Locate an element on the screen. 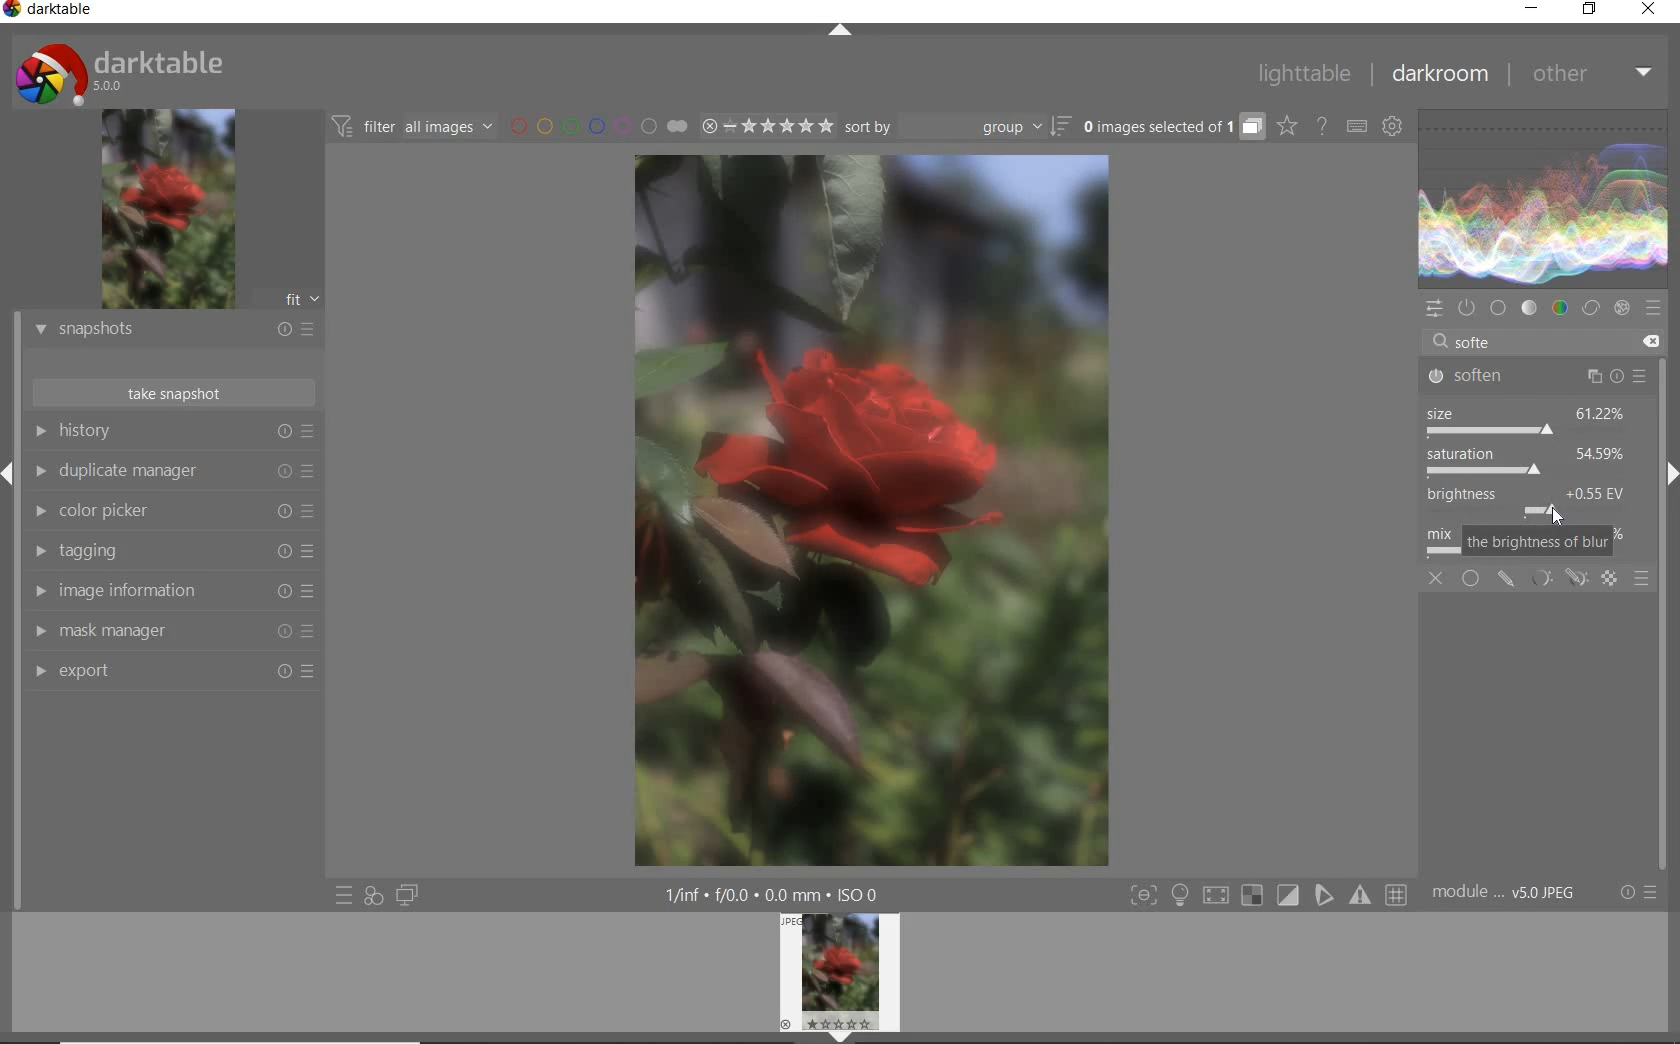 The image size is (1680, 1044). waveform is located at coordinates (1543, 196).